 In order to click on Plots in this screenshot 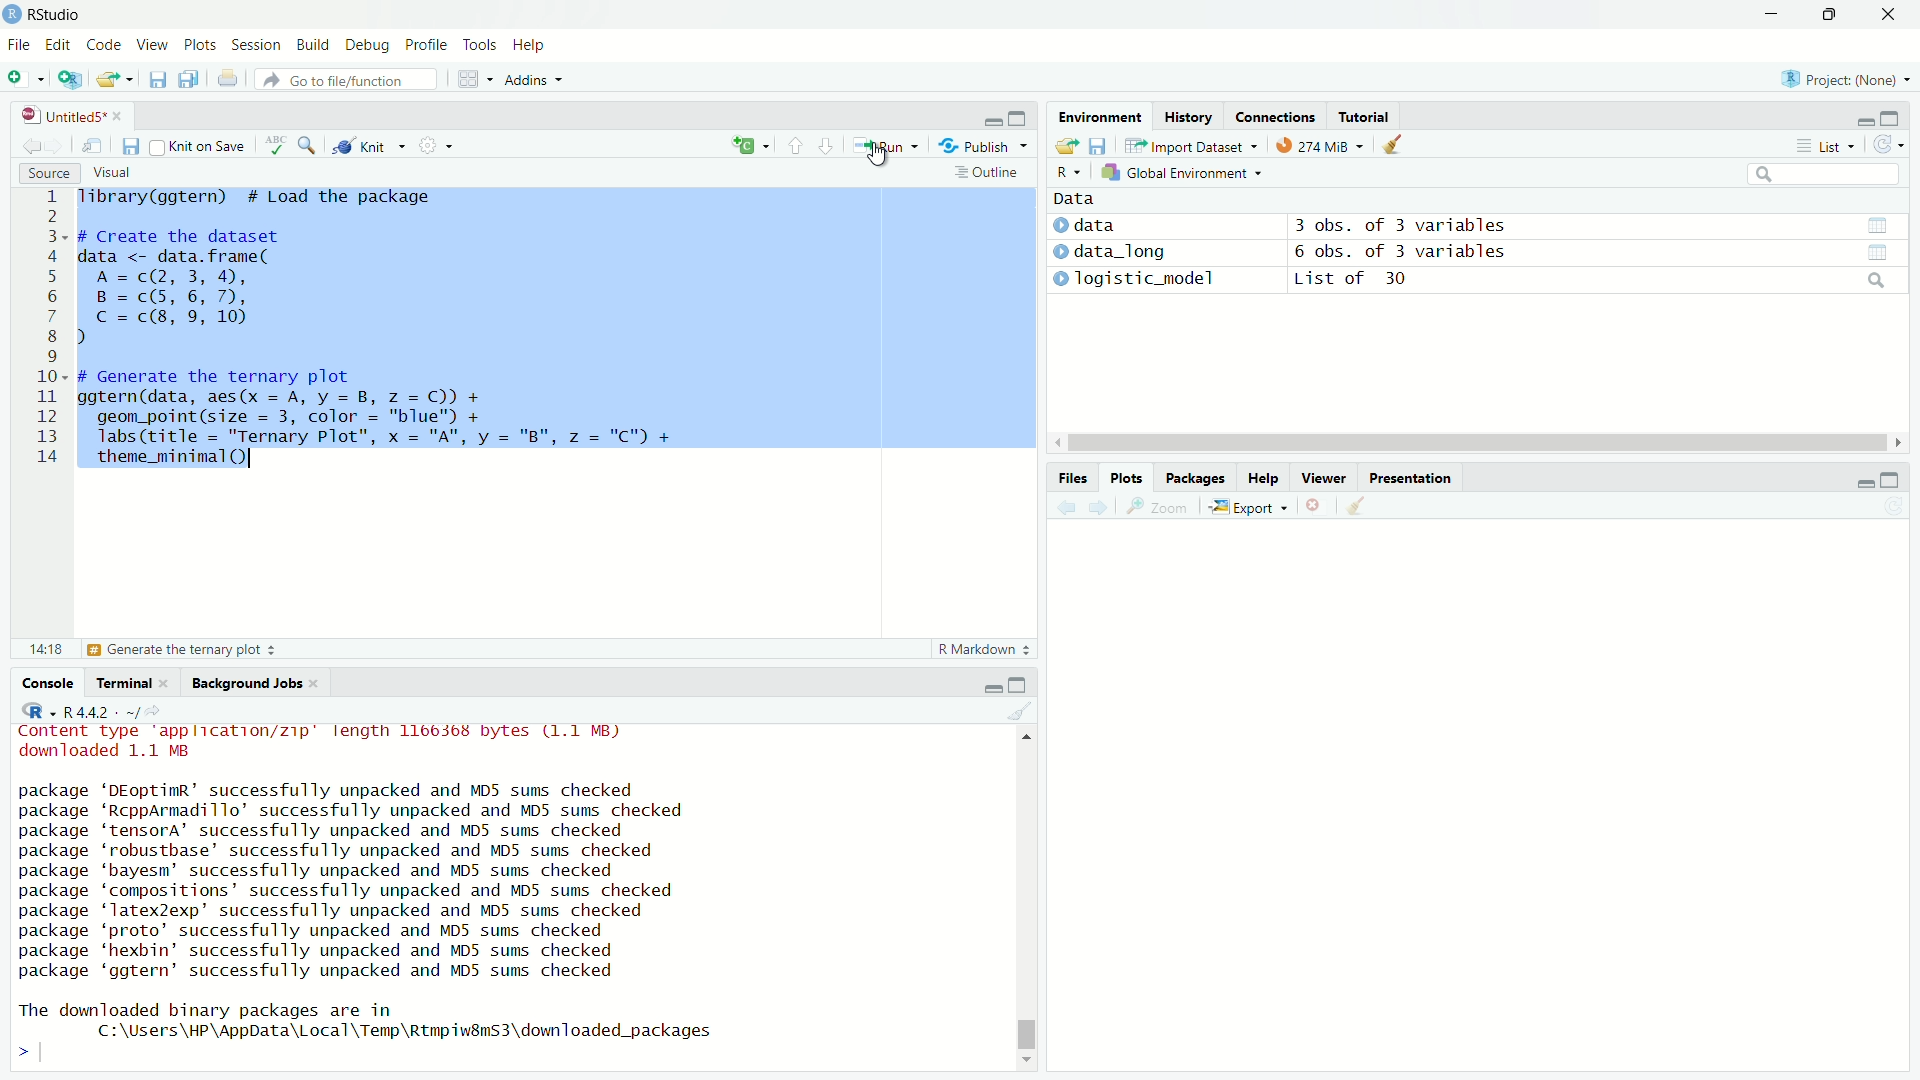, I will do `click(1124, 476)`.